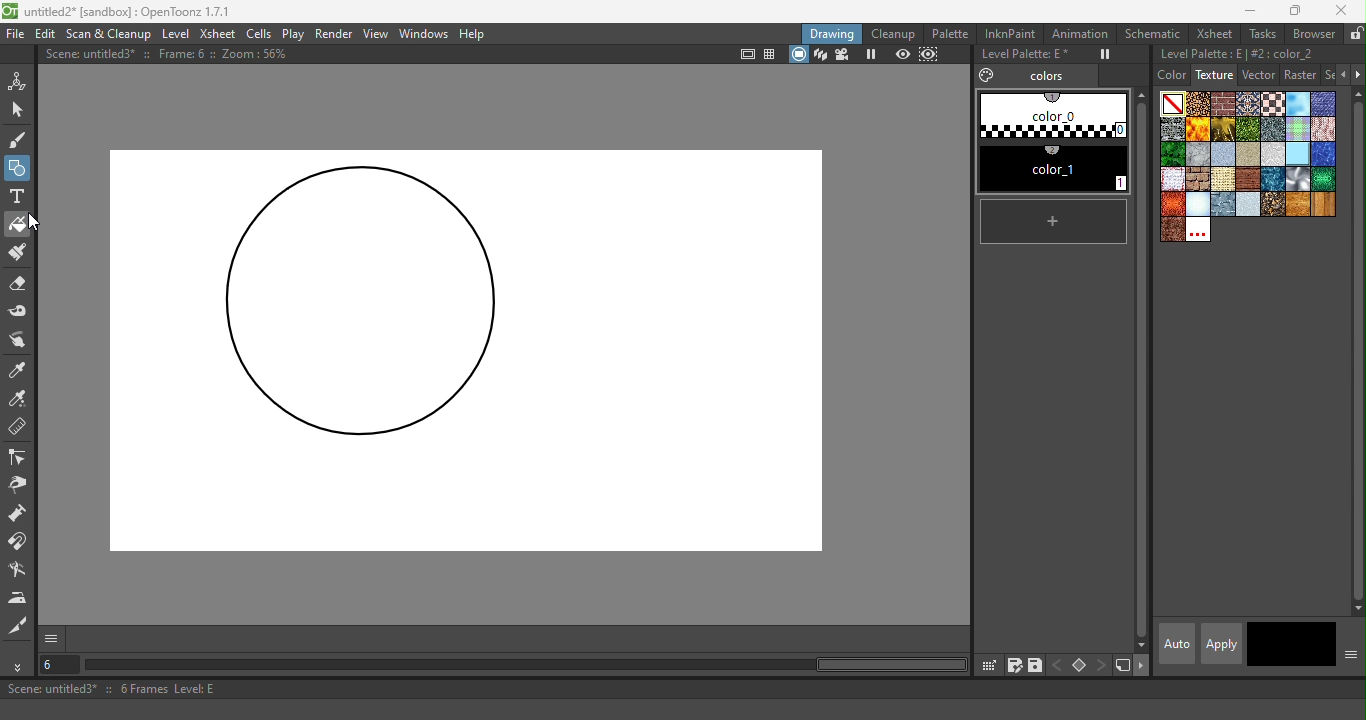  What do you see at coordinates (1311, 644) in the screenshot?
I see `return to previous style` at bounding box center [1311, 644].